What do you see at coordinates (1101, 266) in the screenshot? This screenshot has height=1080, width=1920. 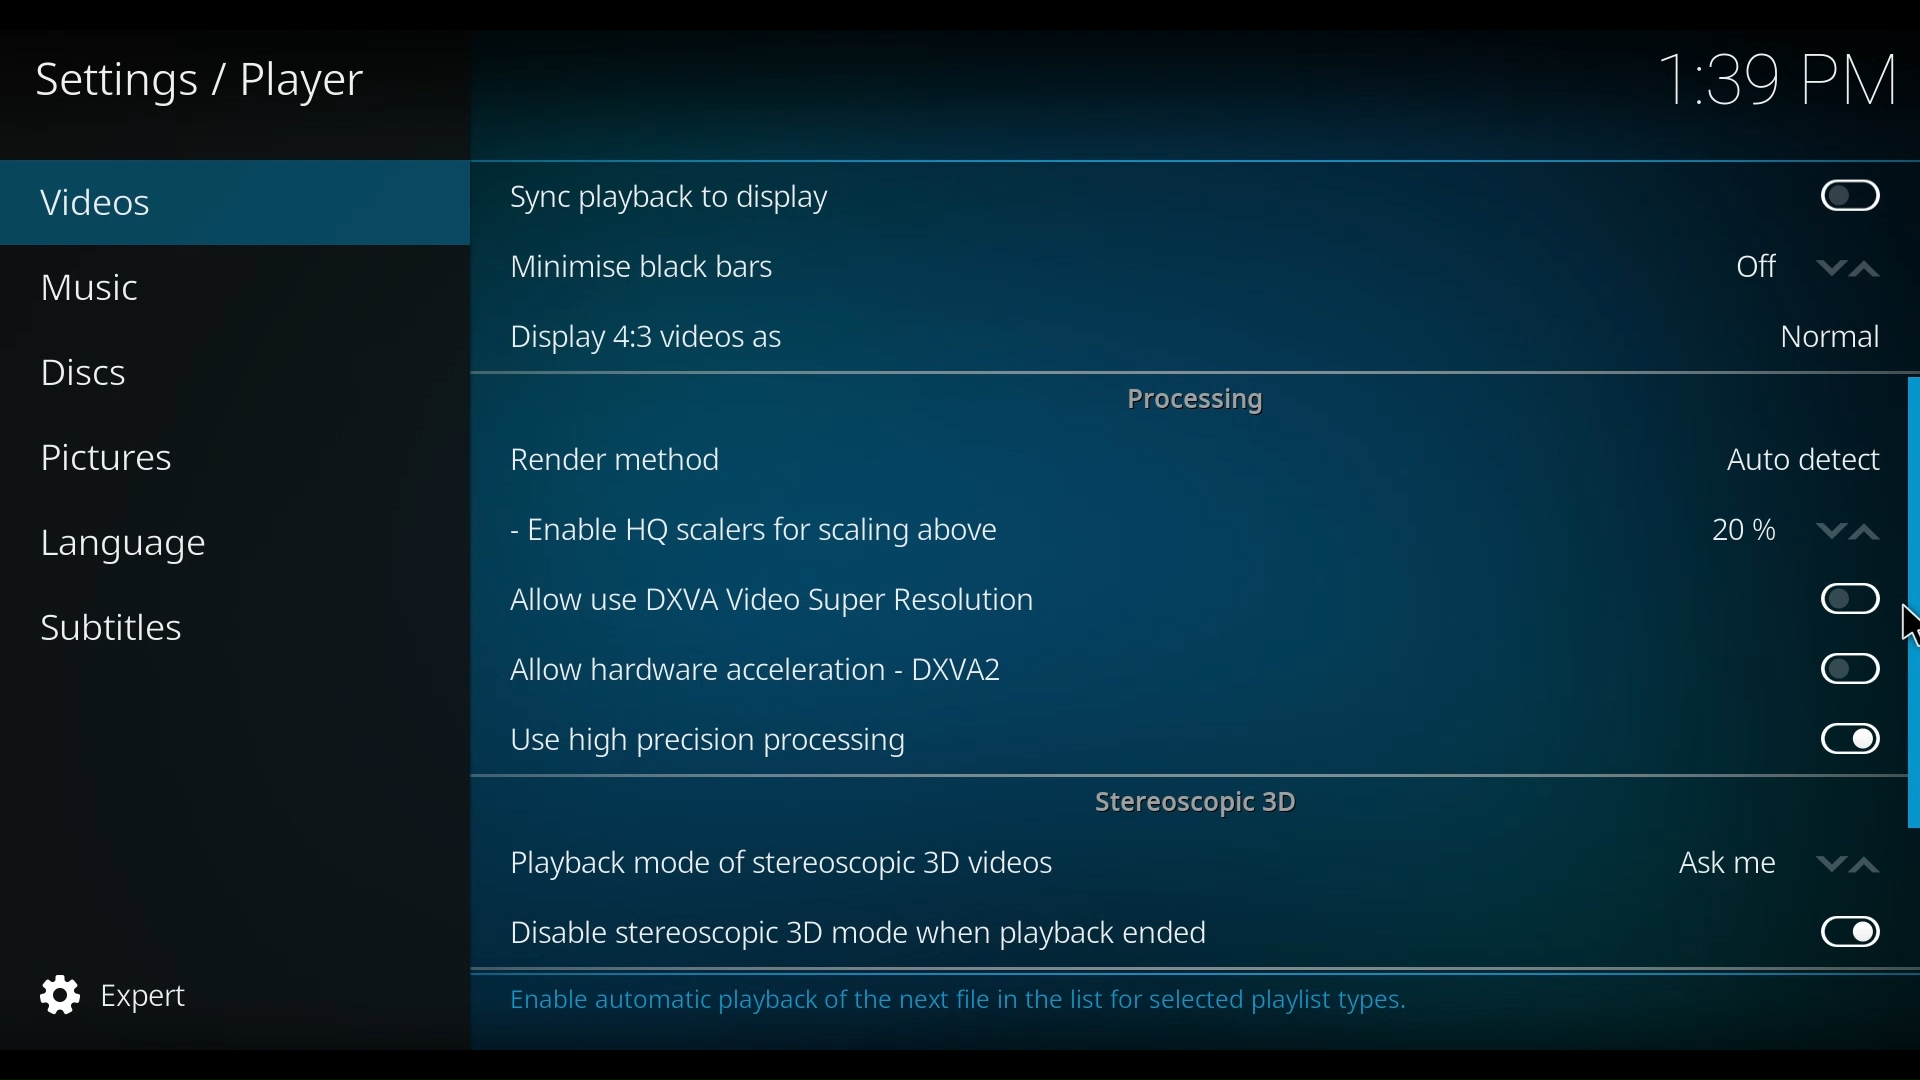 I see `Minimise black bars` at bounding box center [1101, 266].